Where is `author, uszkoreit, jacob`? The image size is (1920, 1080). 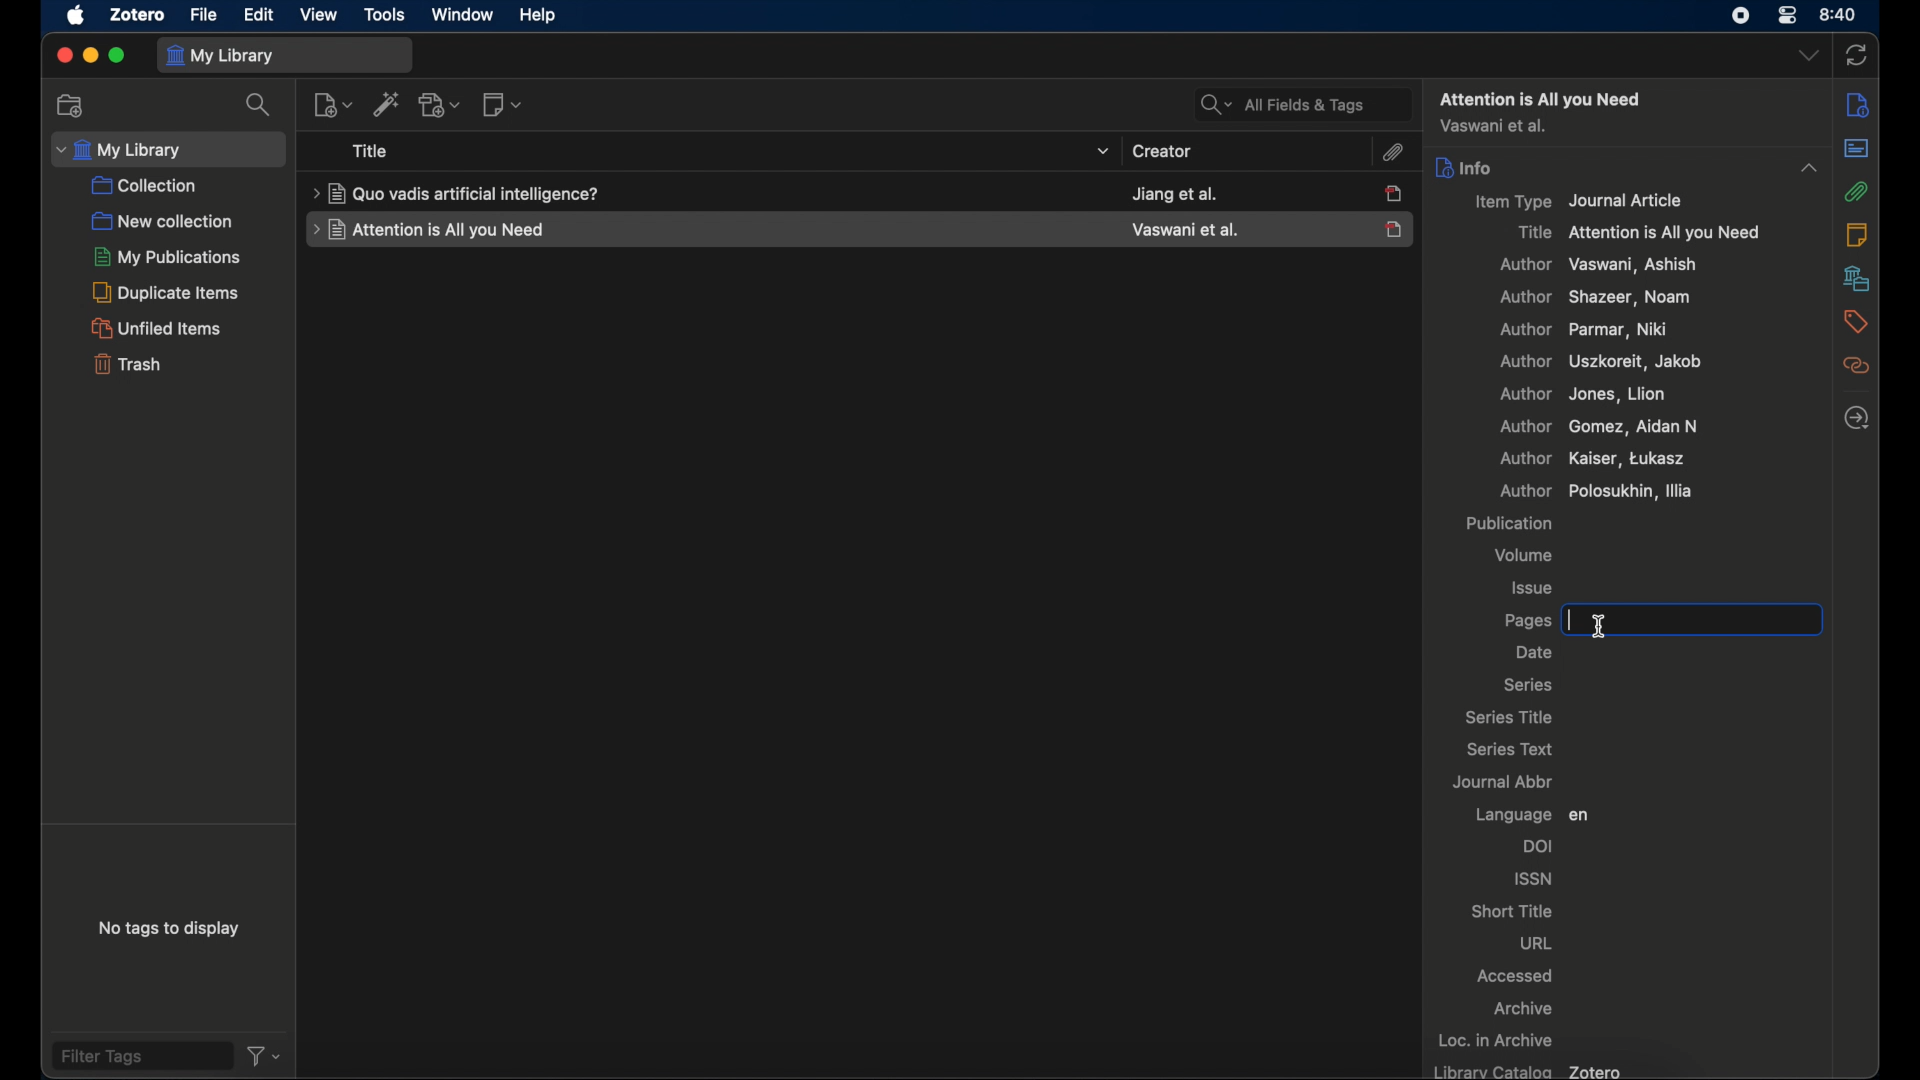
author, uszkoreit, jacob is located at coordinates (1605, 362).